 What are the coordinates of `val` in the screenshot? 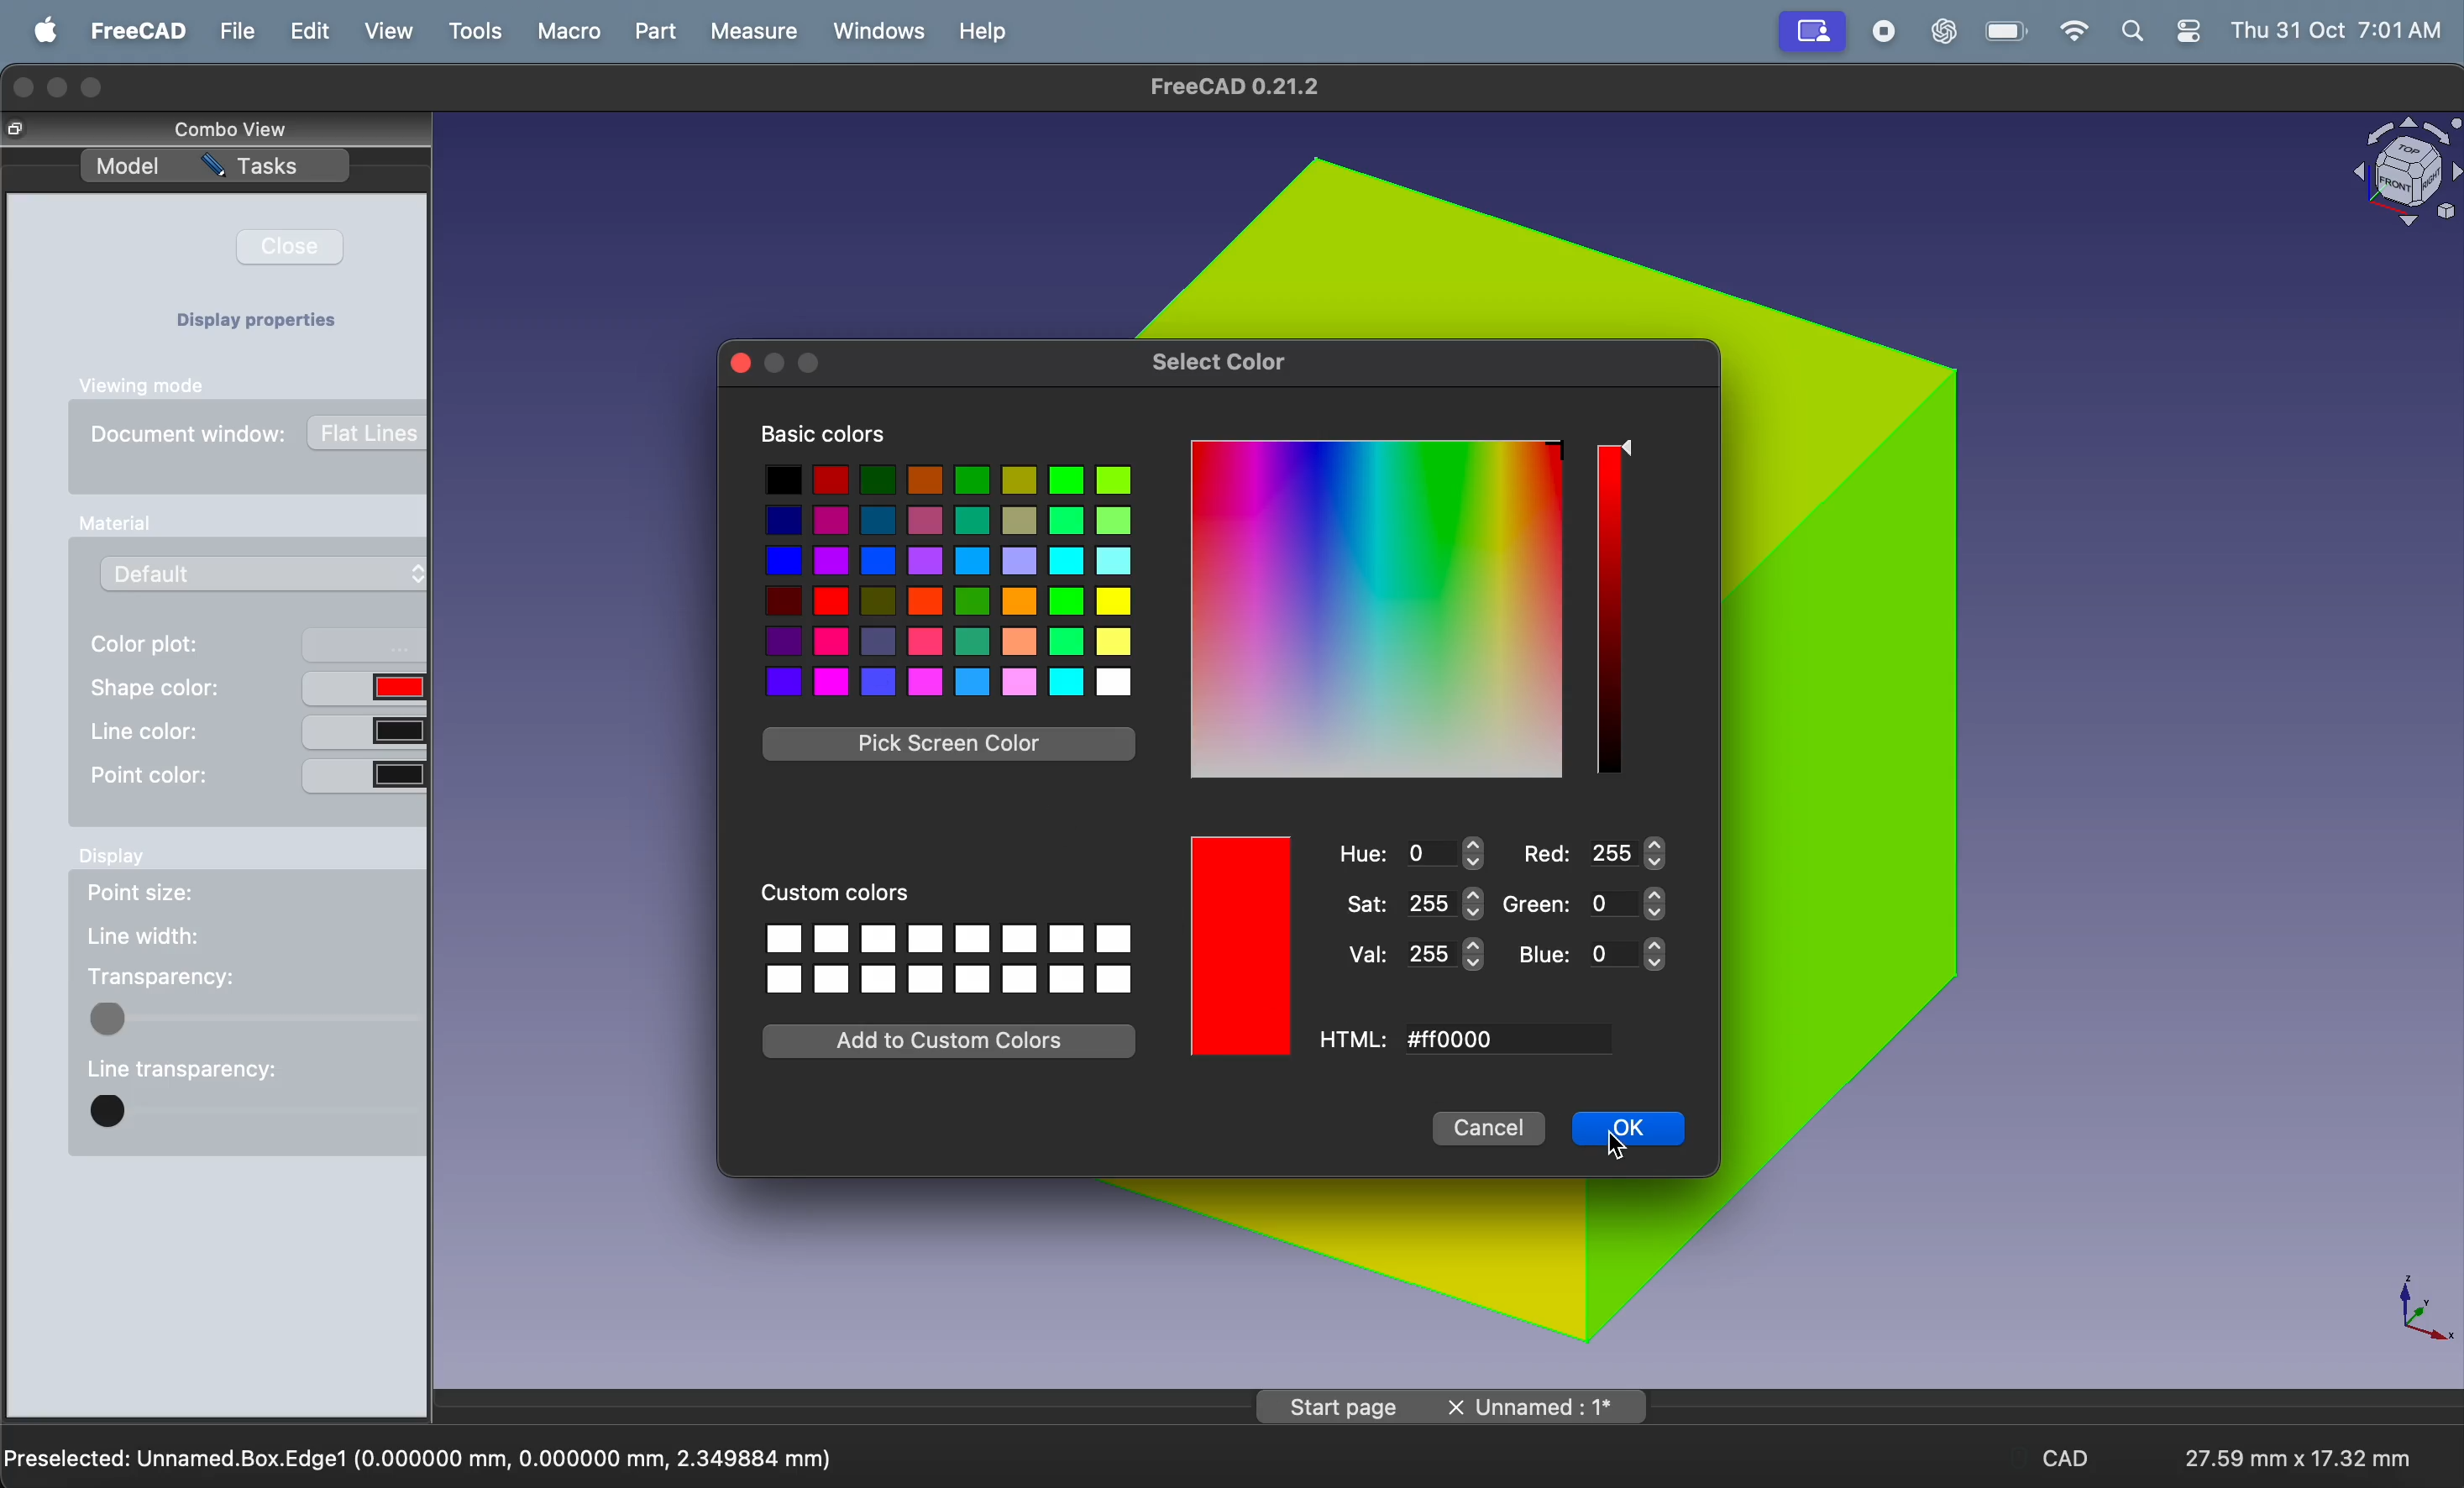 It's located at (1411, 956).